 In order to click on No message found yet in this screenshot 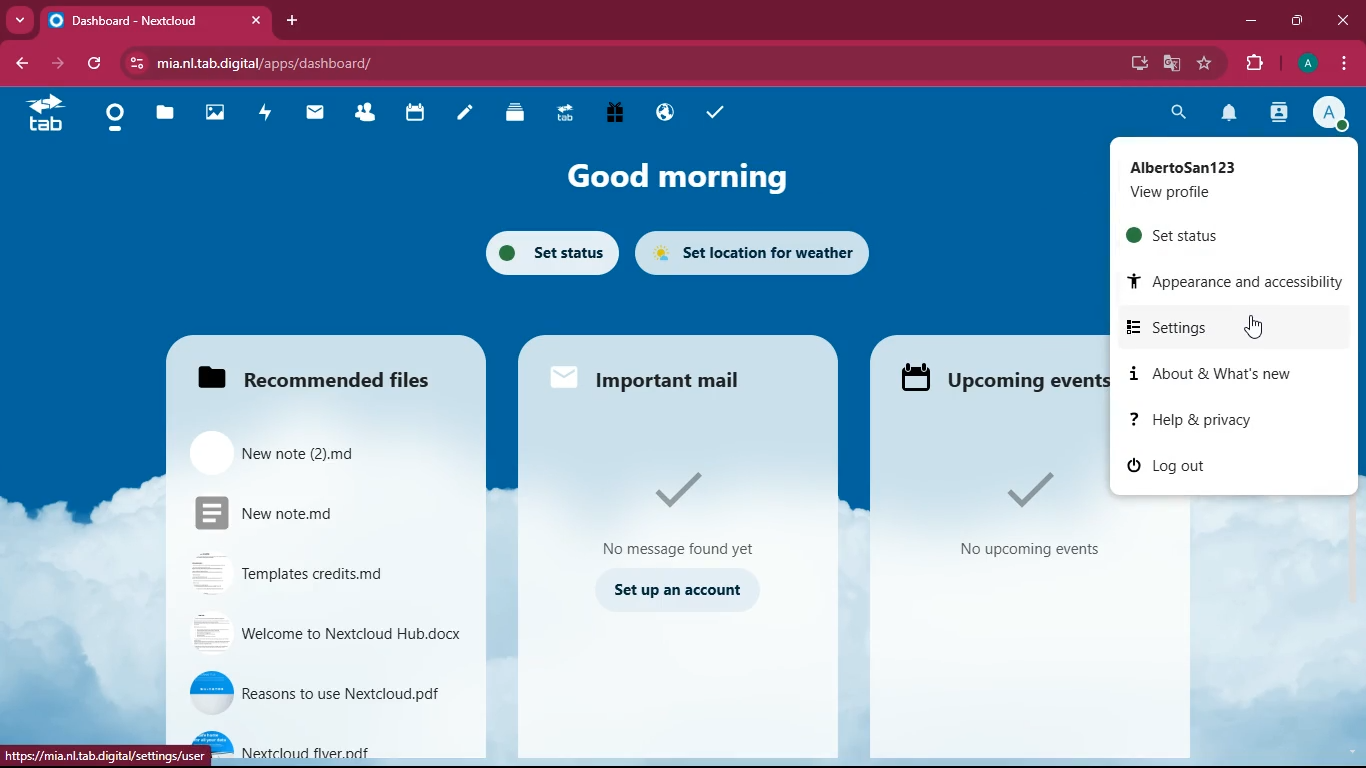, I will do `click(678, 550)`.